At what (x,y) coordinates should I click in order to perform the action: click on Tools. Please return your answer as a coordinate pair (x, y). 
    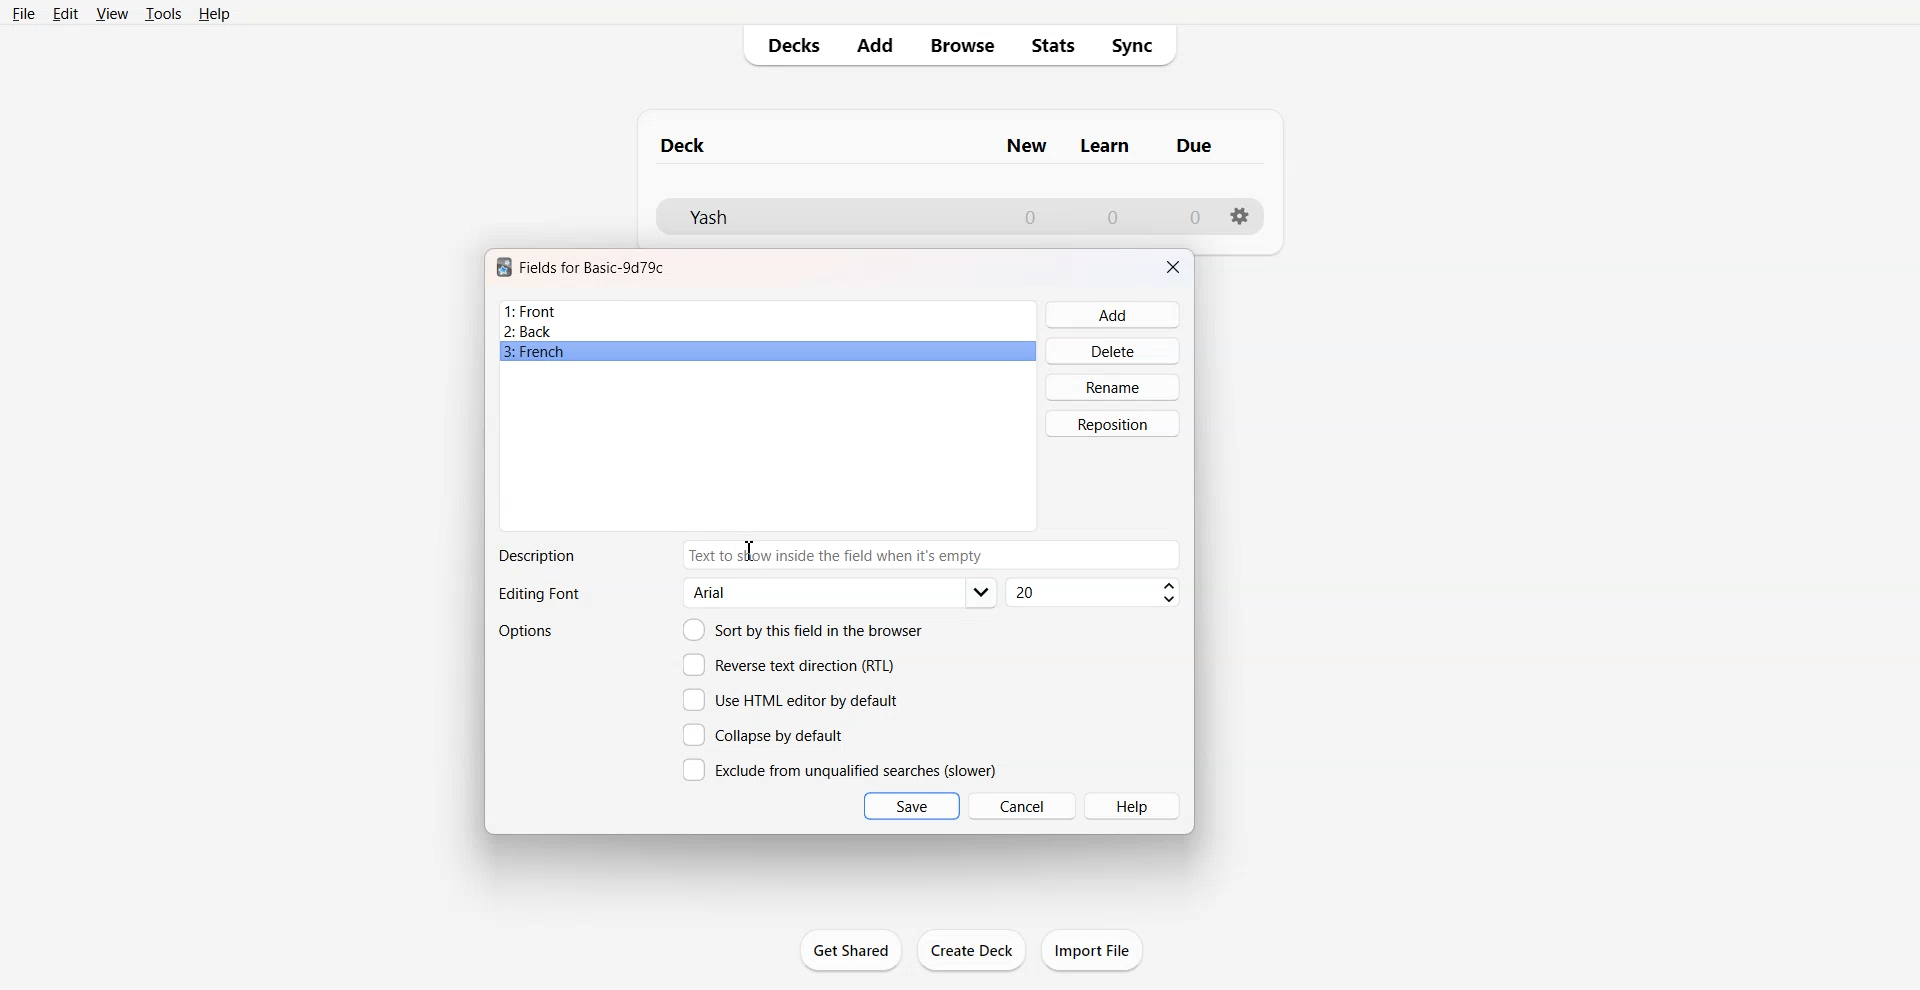
    Looking at the image, I should click on (163, 13).